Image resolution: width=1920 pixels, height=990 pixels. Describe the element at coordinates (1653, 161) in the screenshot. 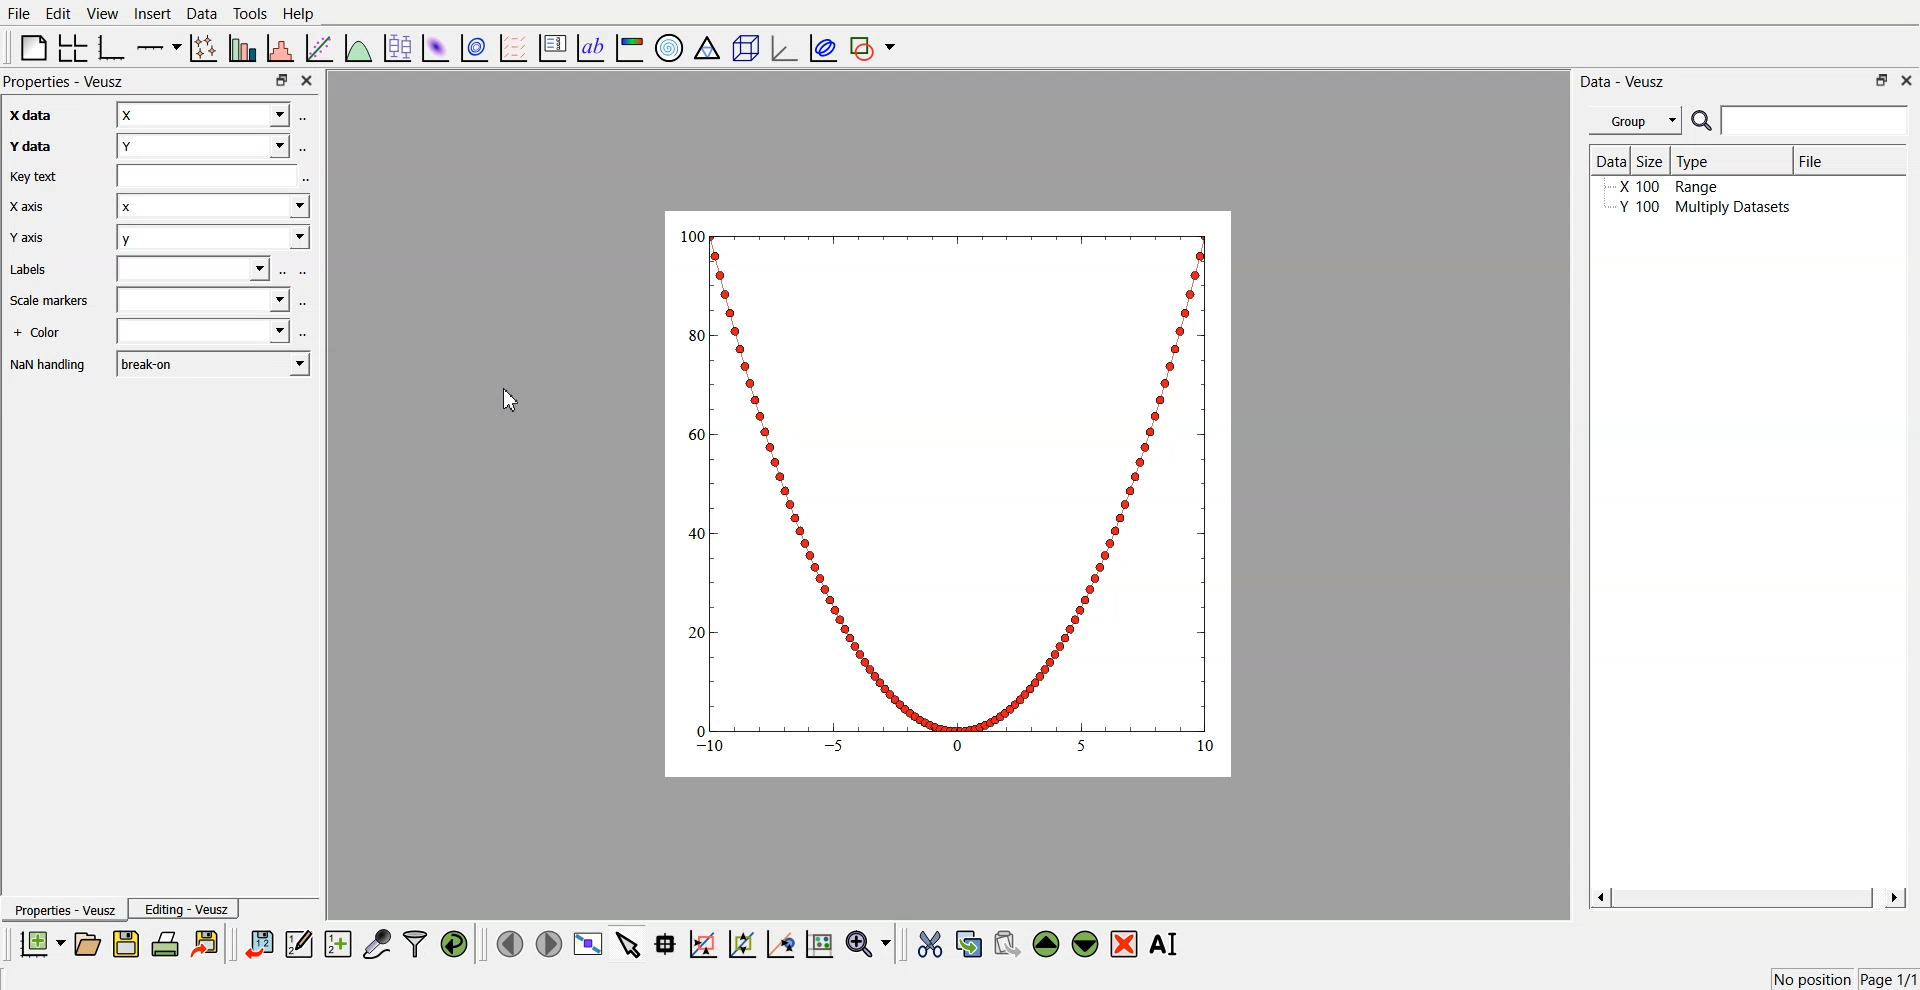

I see `Size` at that location.